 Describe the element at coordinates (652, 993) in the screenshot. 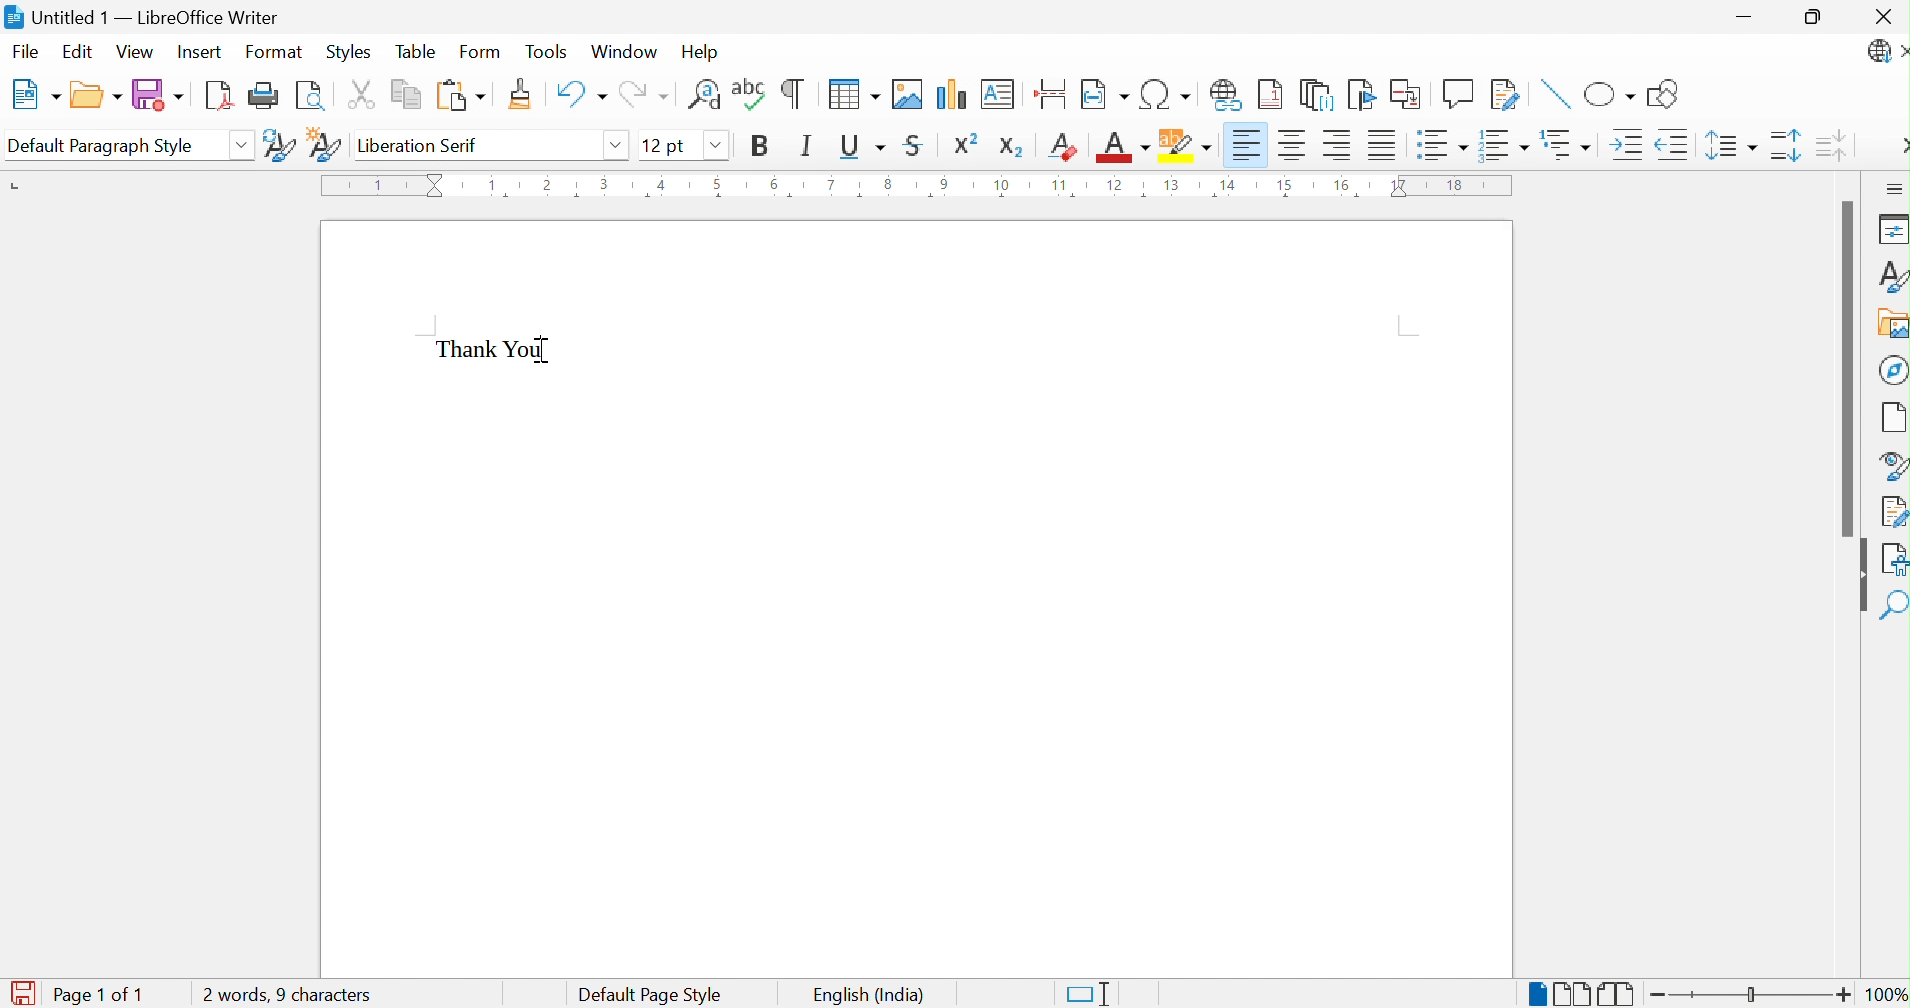

I see `Default Page Style` at that location.